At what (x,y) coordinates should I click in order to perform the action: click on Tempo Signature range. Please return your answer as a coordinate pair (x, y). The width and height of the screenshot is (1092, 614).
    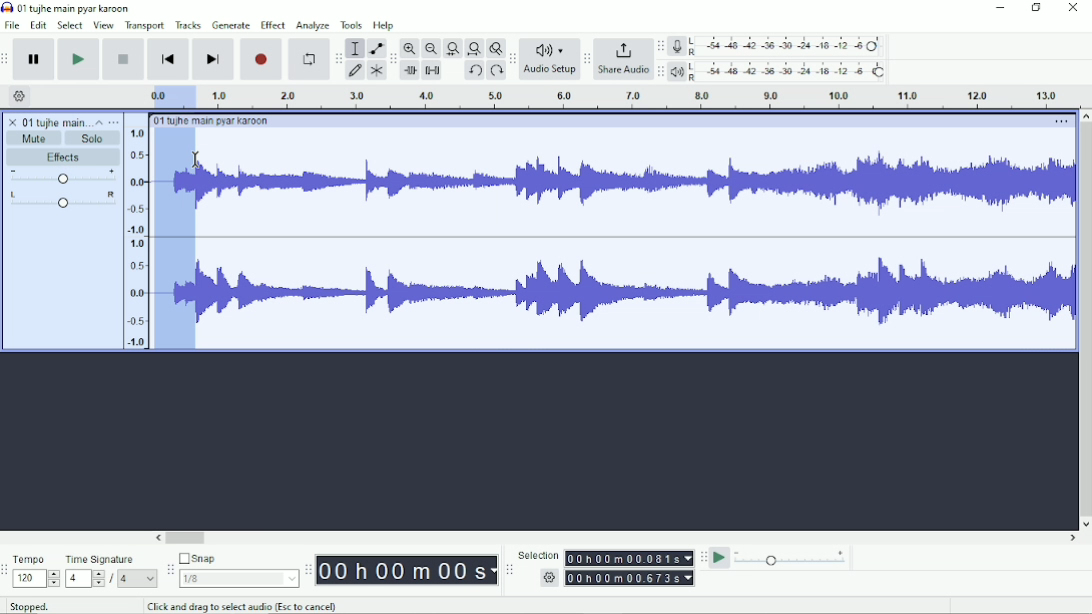
    Looking at the image, I should click on (84, 578).